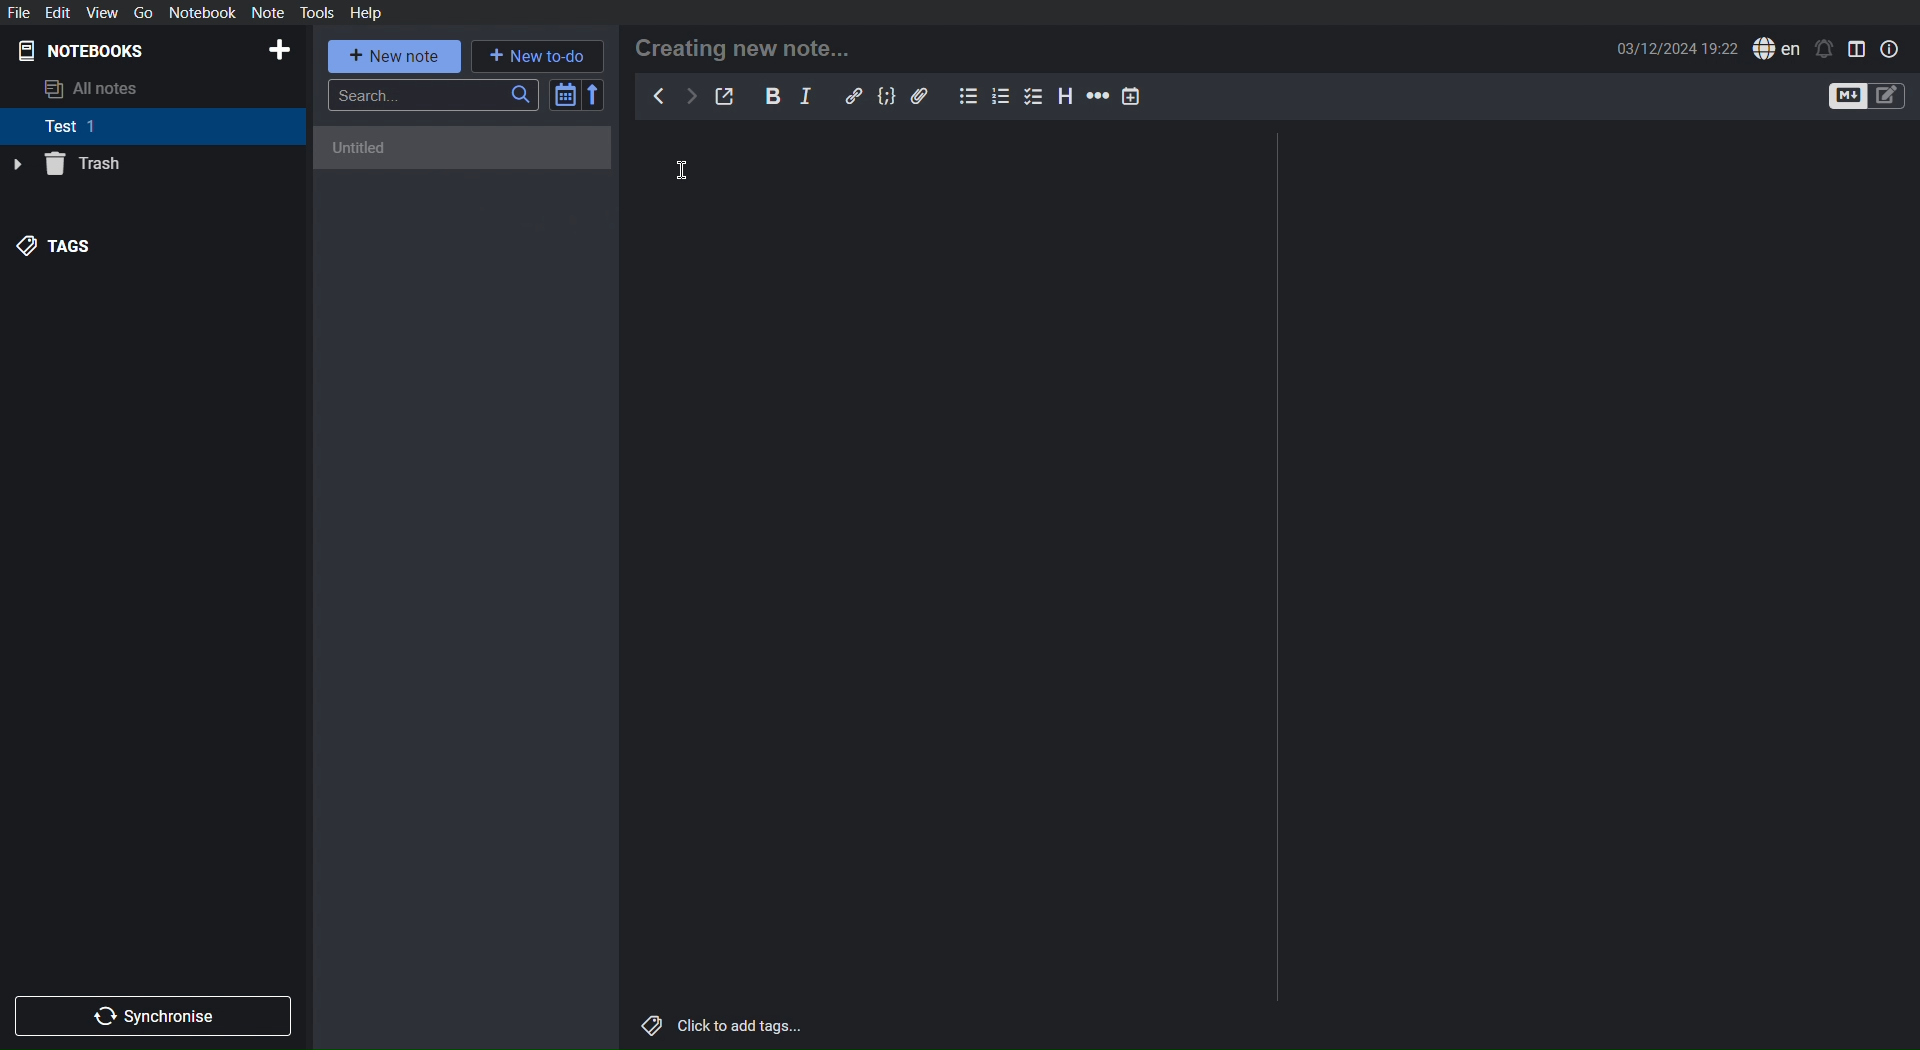 Image resolution: width=1920 pixels, height=1050 pixels. What do you see at coordinates (151, 1016) in the screenshot?
I see `Synchronize` at bounding box center [151, 1016].